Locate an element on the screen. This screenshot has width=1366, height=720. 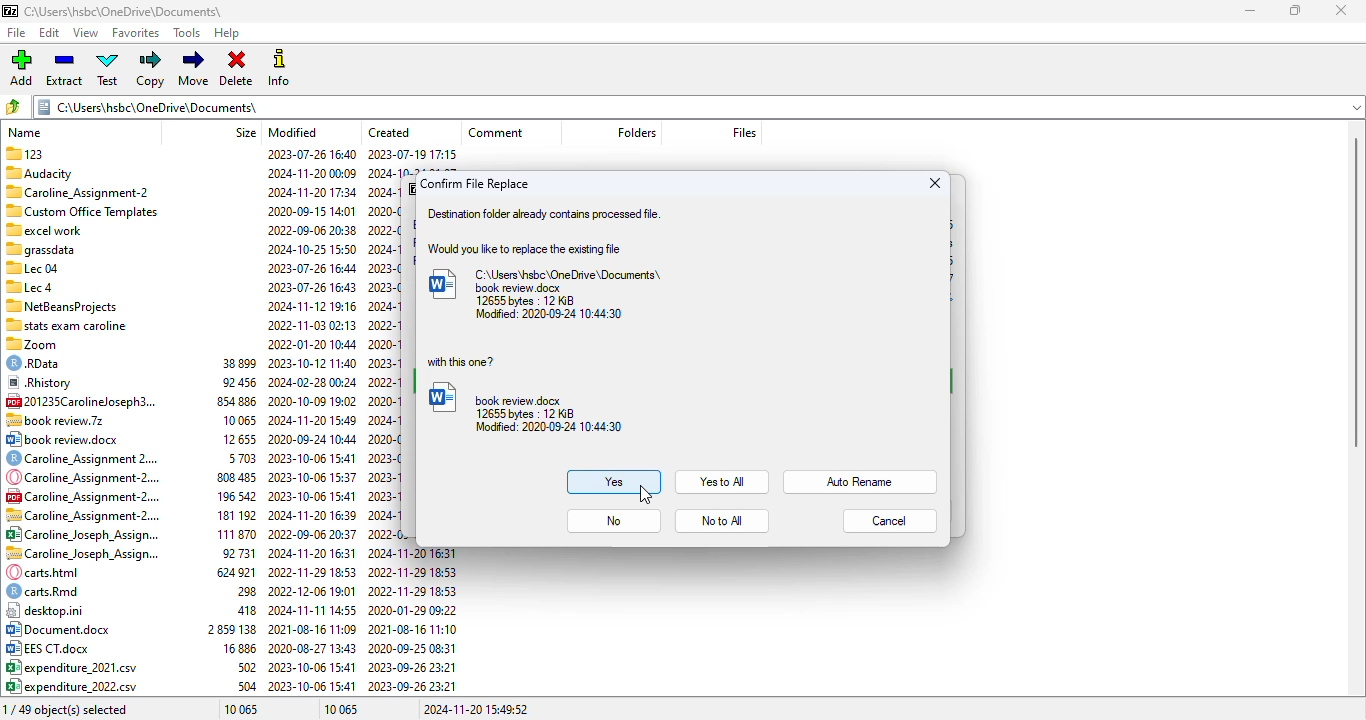
close is located at coordinates (936, 183).